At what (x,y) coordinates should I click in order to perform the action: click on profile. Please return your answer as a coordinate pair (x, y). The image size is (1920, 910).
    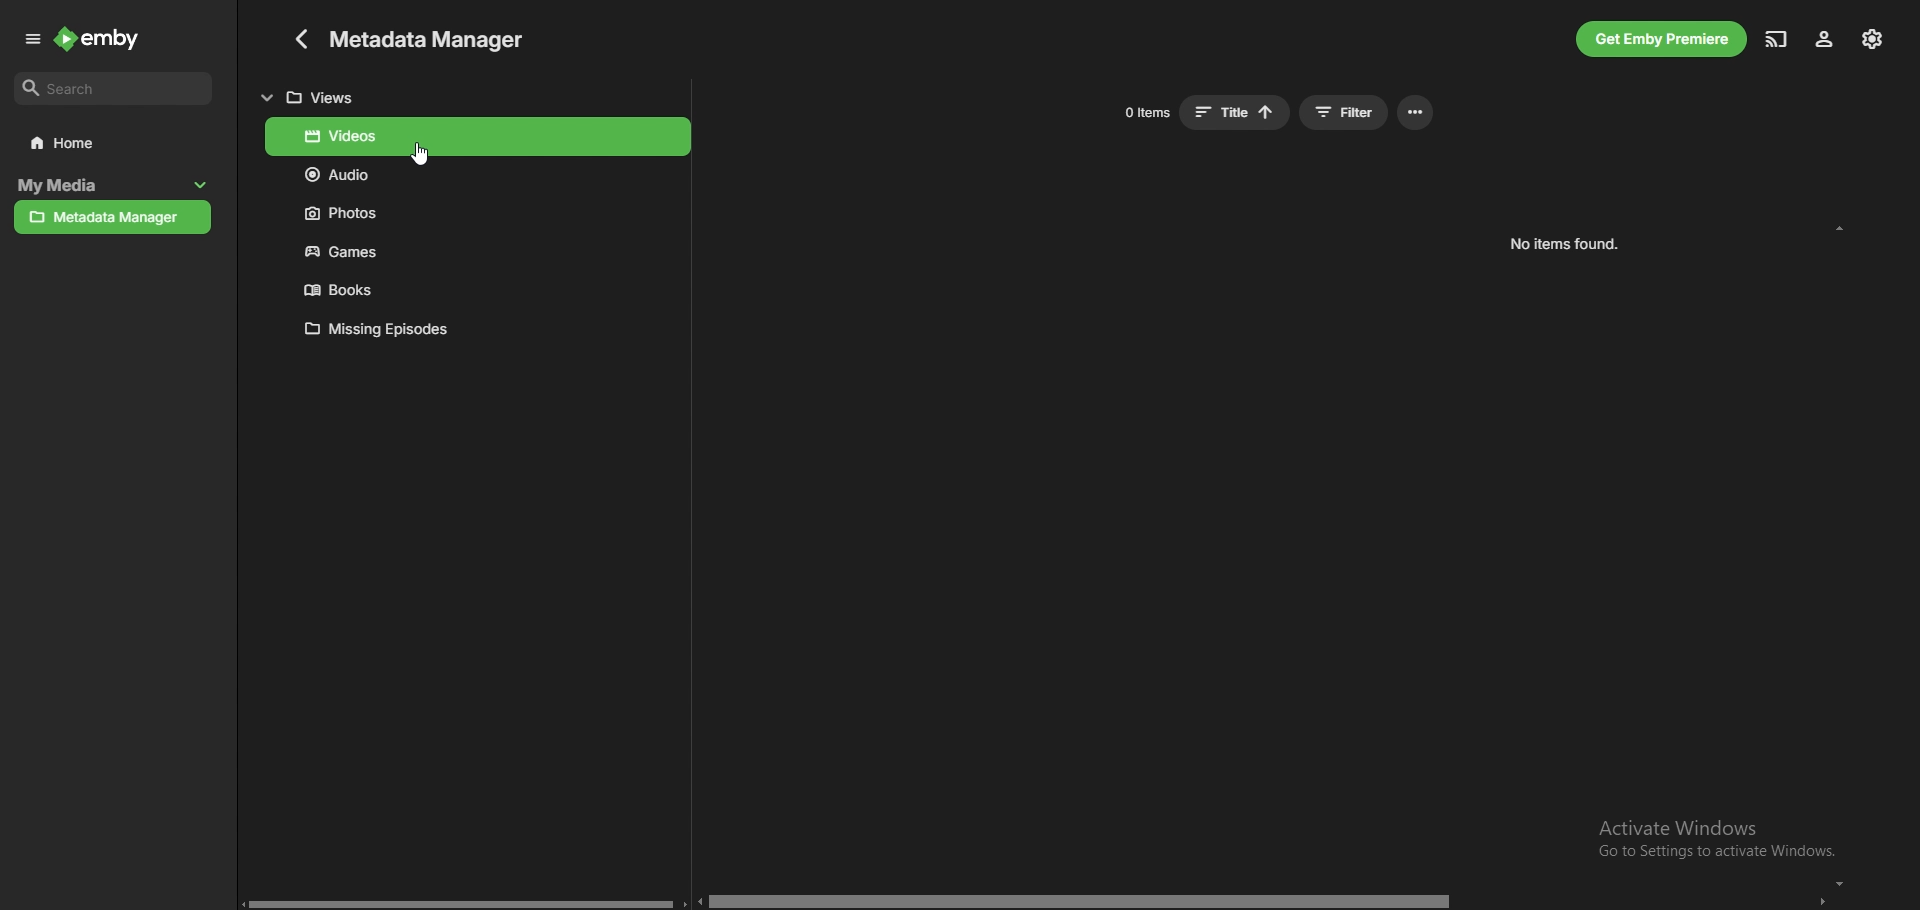
    Looking at the image, I should click on (1824, 40).